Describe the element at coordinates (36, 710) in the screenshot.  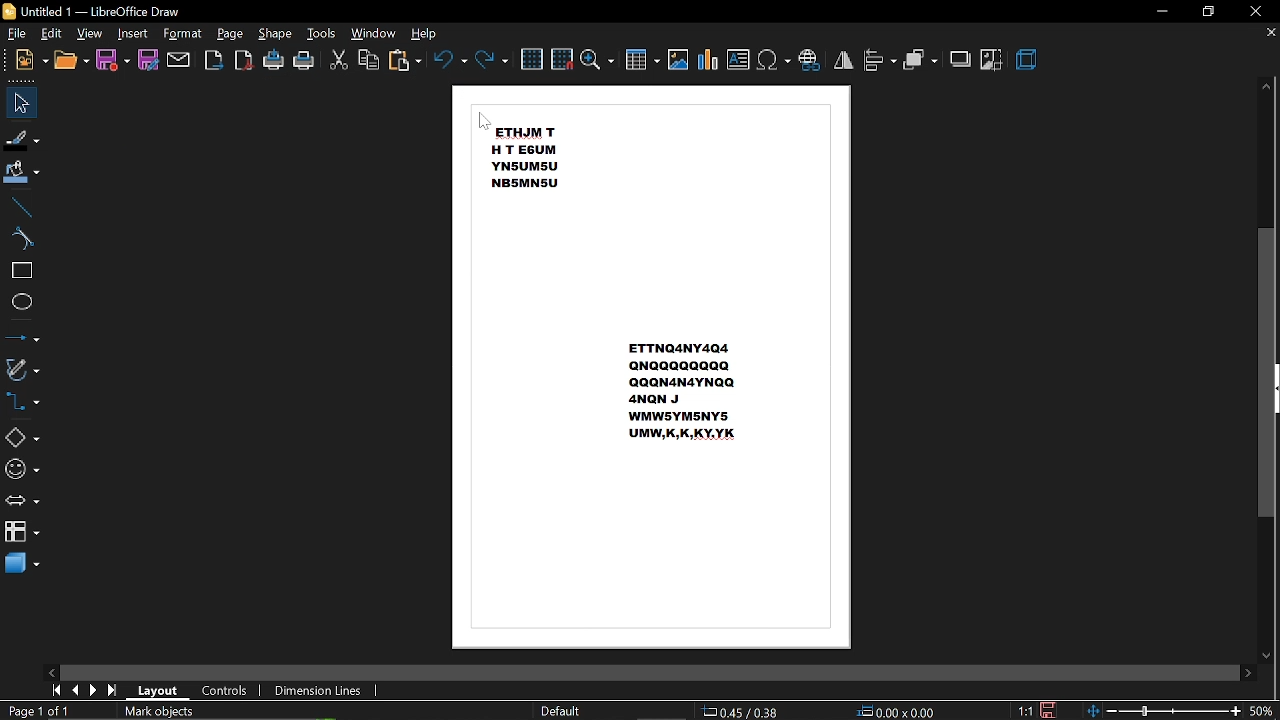
I see `Page 1 of 1` at that location.